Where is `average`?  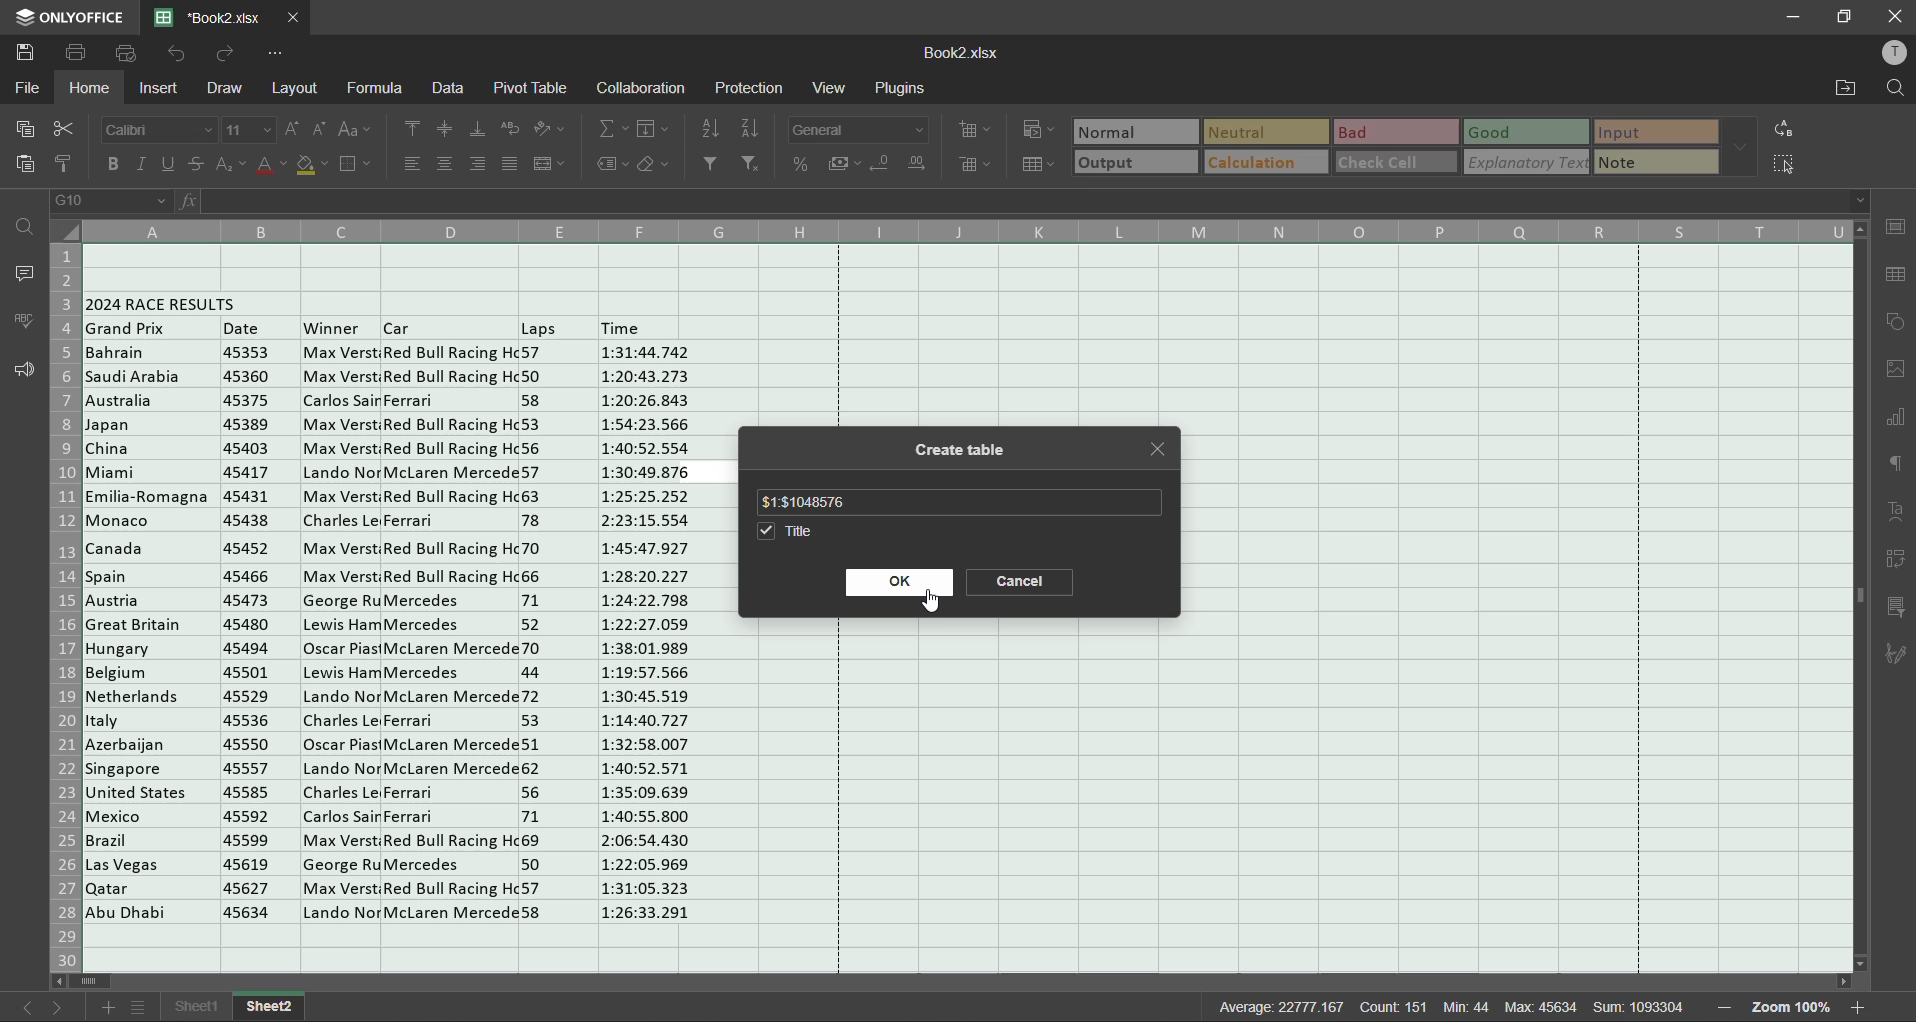 average is located at coordinates (1281, 1006).